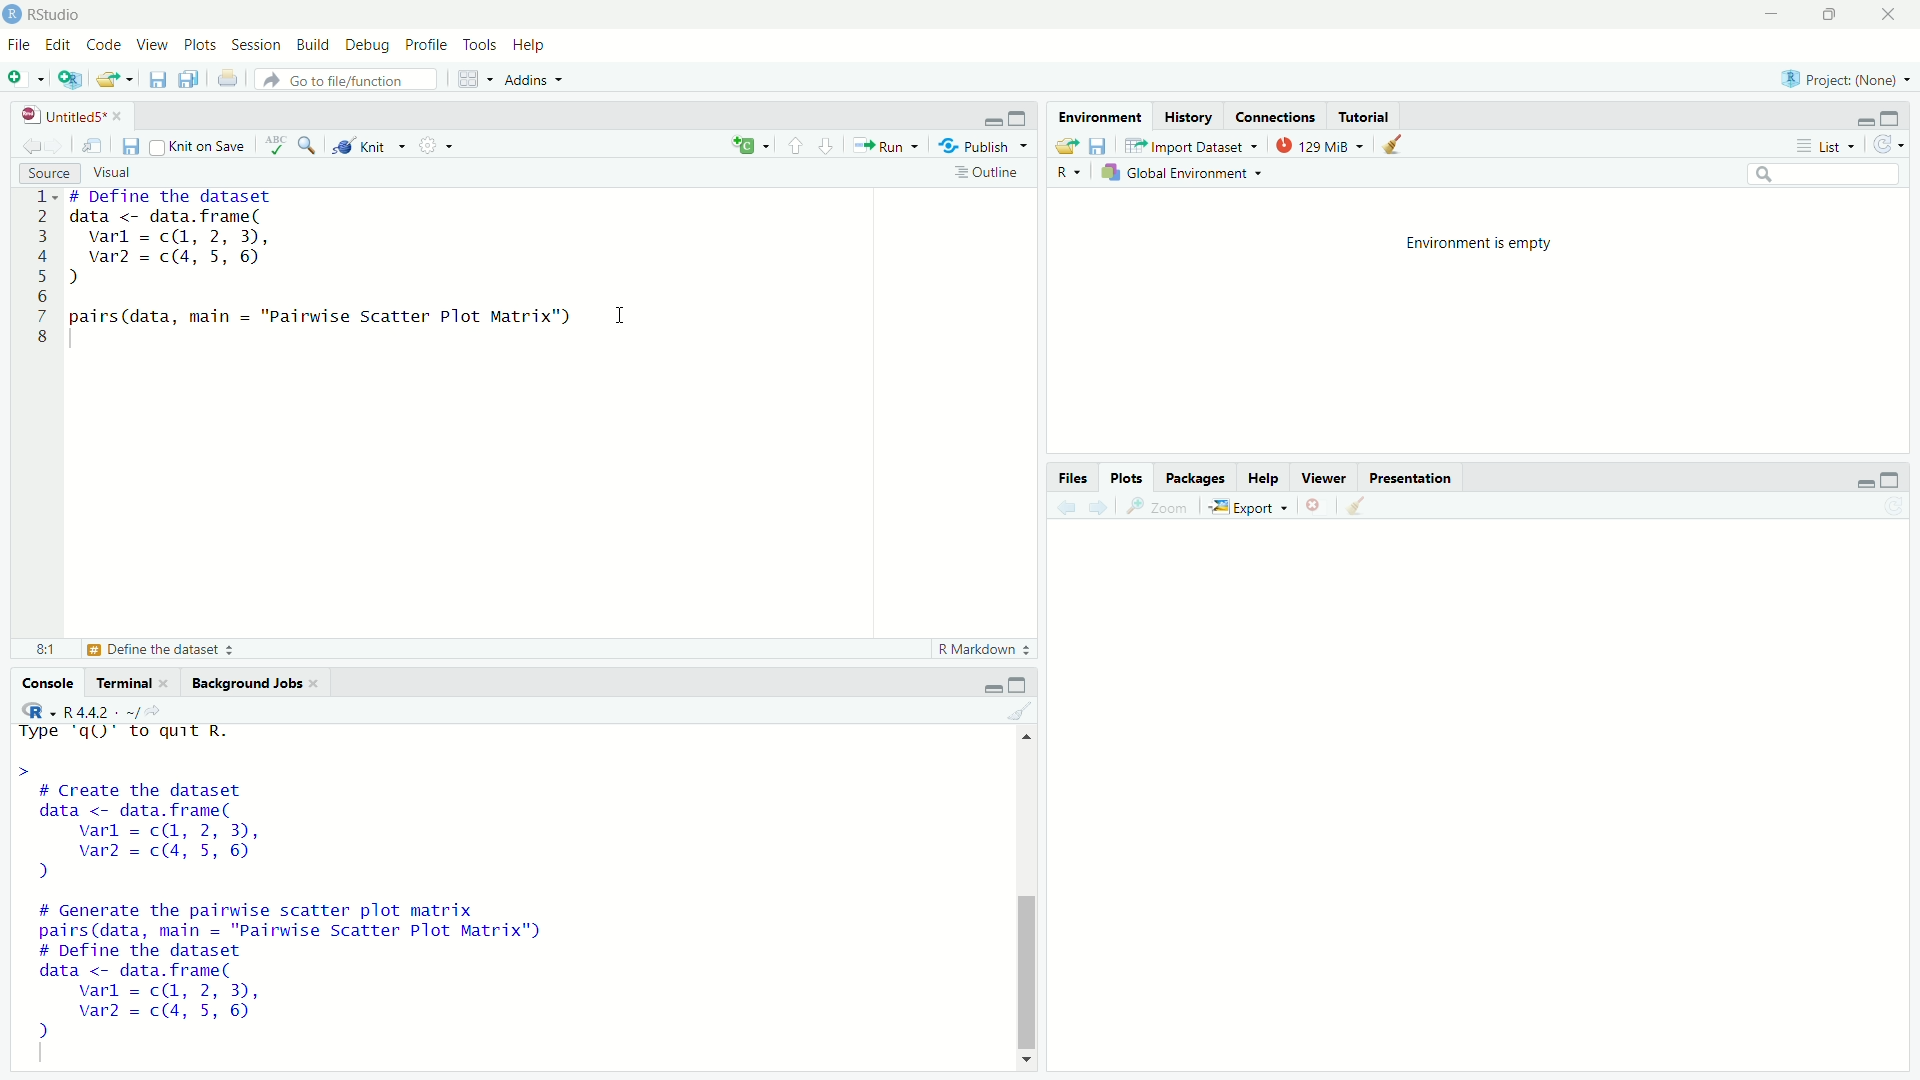  Describe the element at coordinates (158, 76) in the screenshot. I see `Save current document (Ctrl + S)` at that location.